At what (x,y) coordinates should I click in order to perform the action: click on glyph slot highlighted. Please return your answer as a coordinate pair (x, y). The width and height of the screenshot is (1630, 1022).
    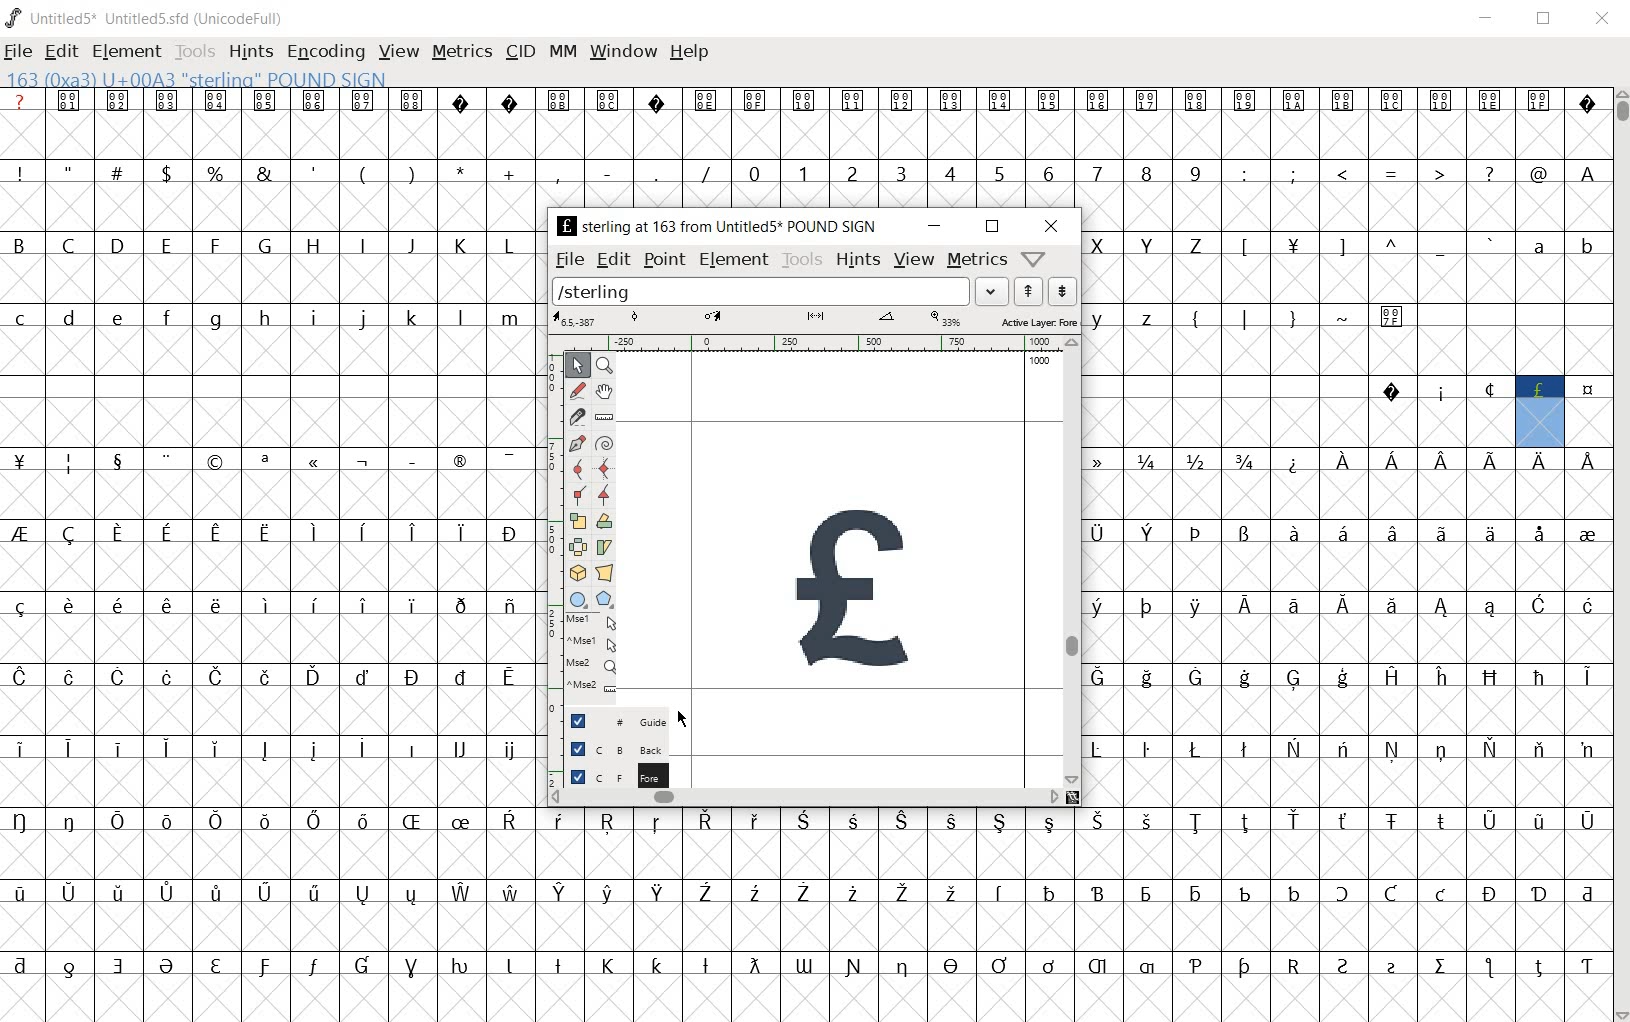
    Looking at the image, I should click on (1541, 424).